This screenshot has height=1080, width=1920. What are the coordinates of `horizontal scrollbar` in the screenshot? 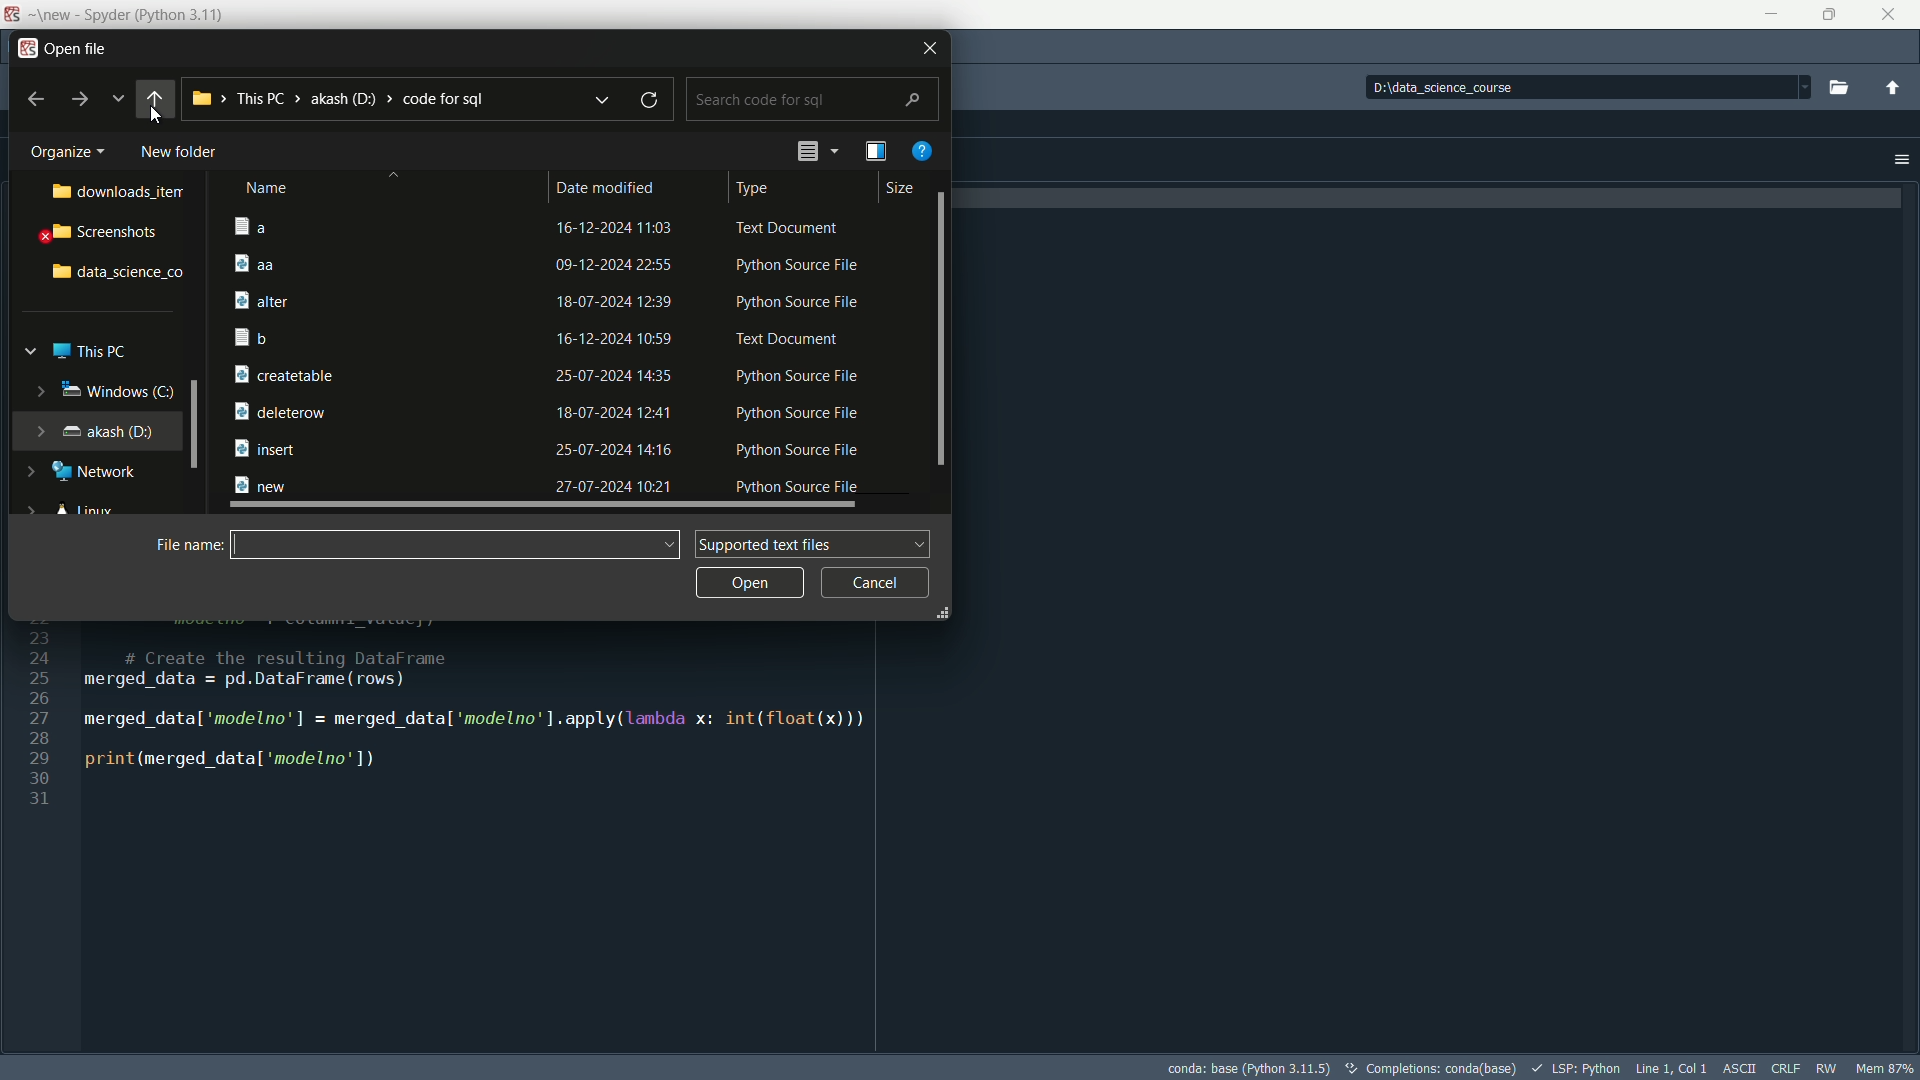 It's located at (541, 508).